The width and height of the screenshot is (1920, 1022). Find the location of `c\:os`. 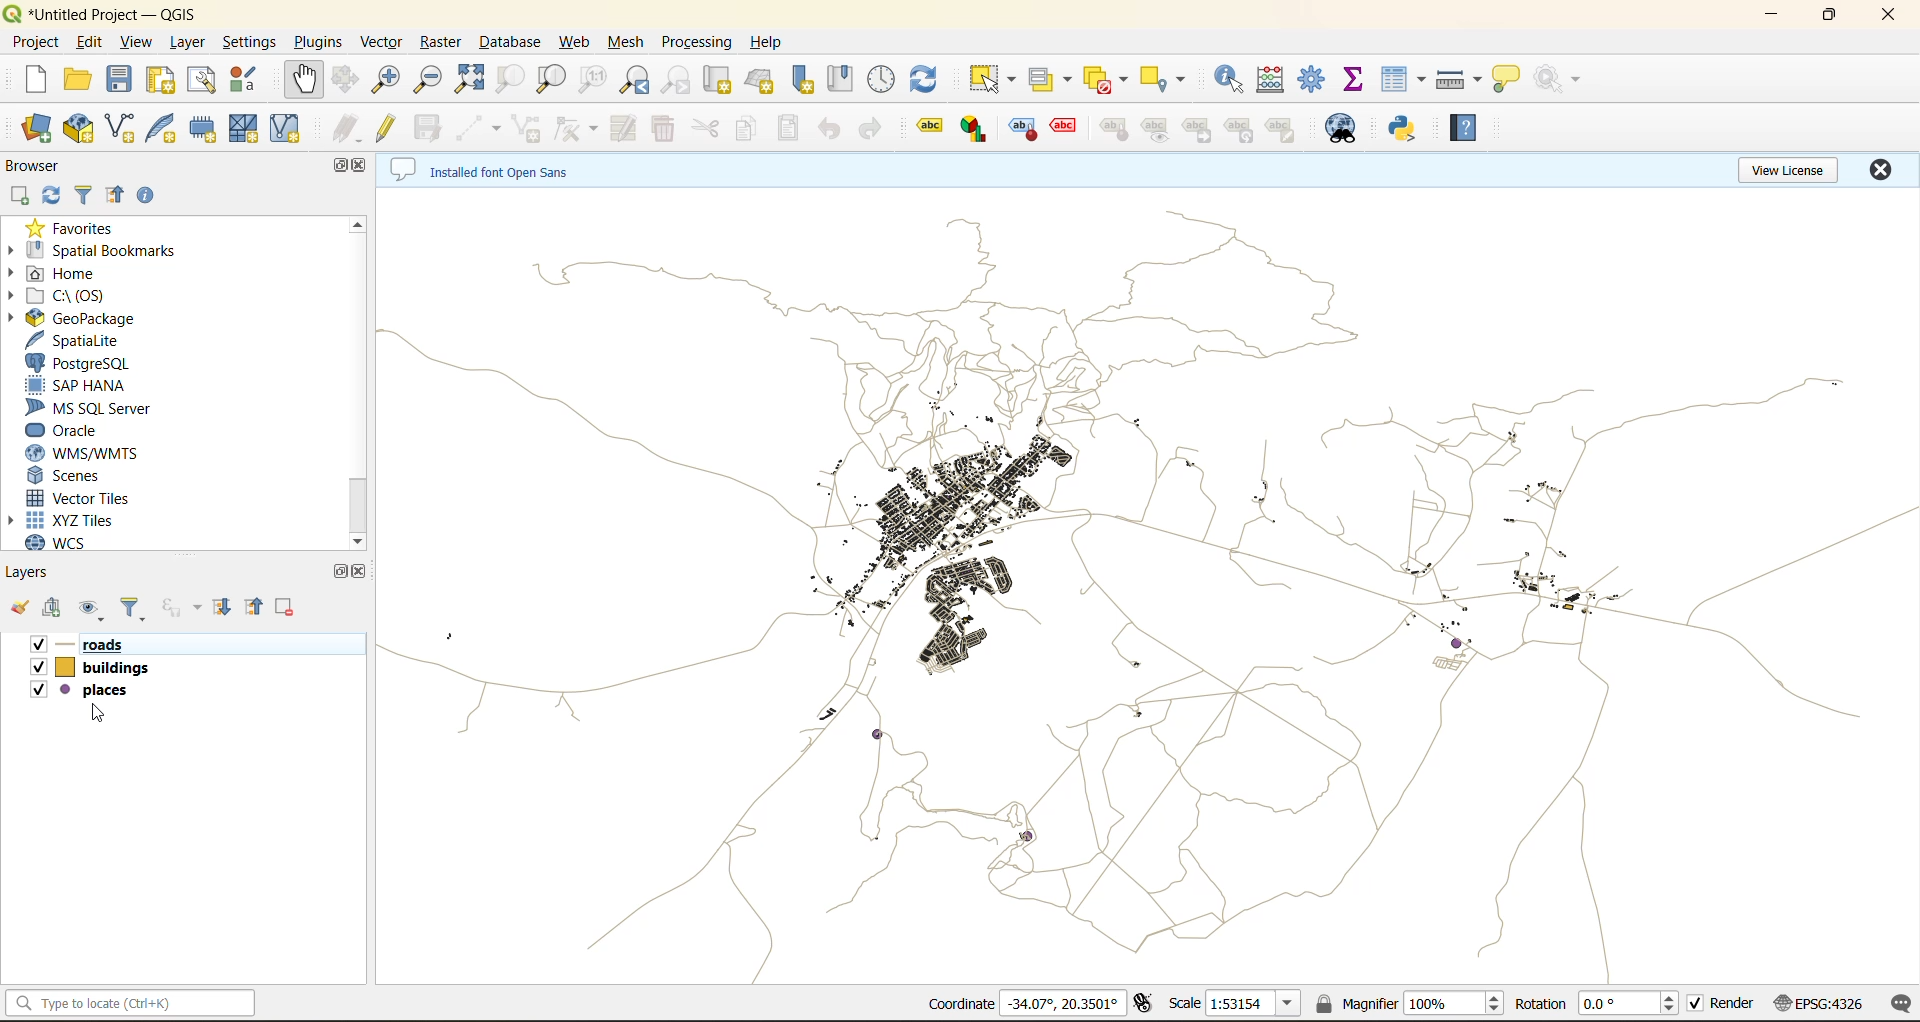

c\:os is located at coordinates (84, 293).